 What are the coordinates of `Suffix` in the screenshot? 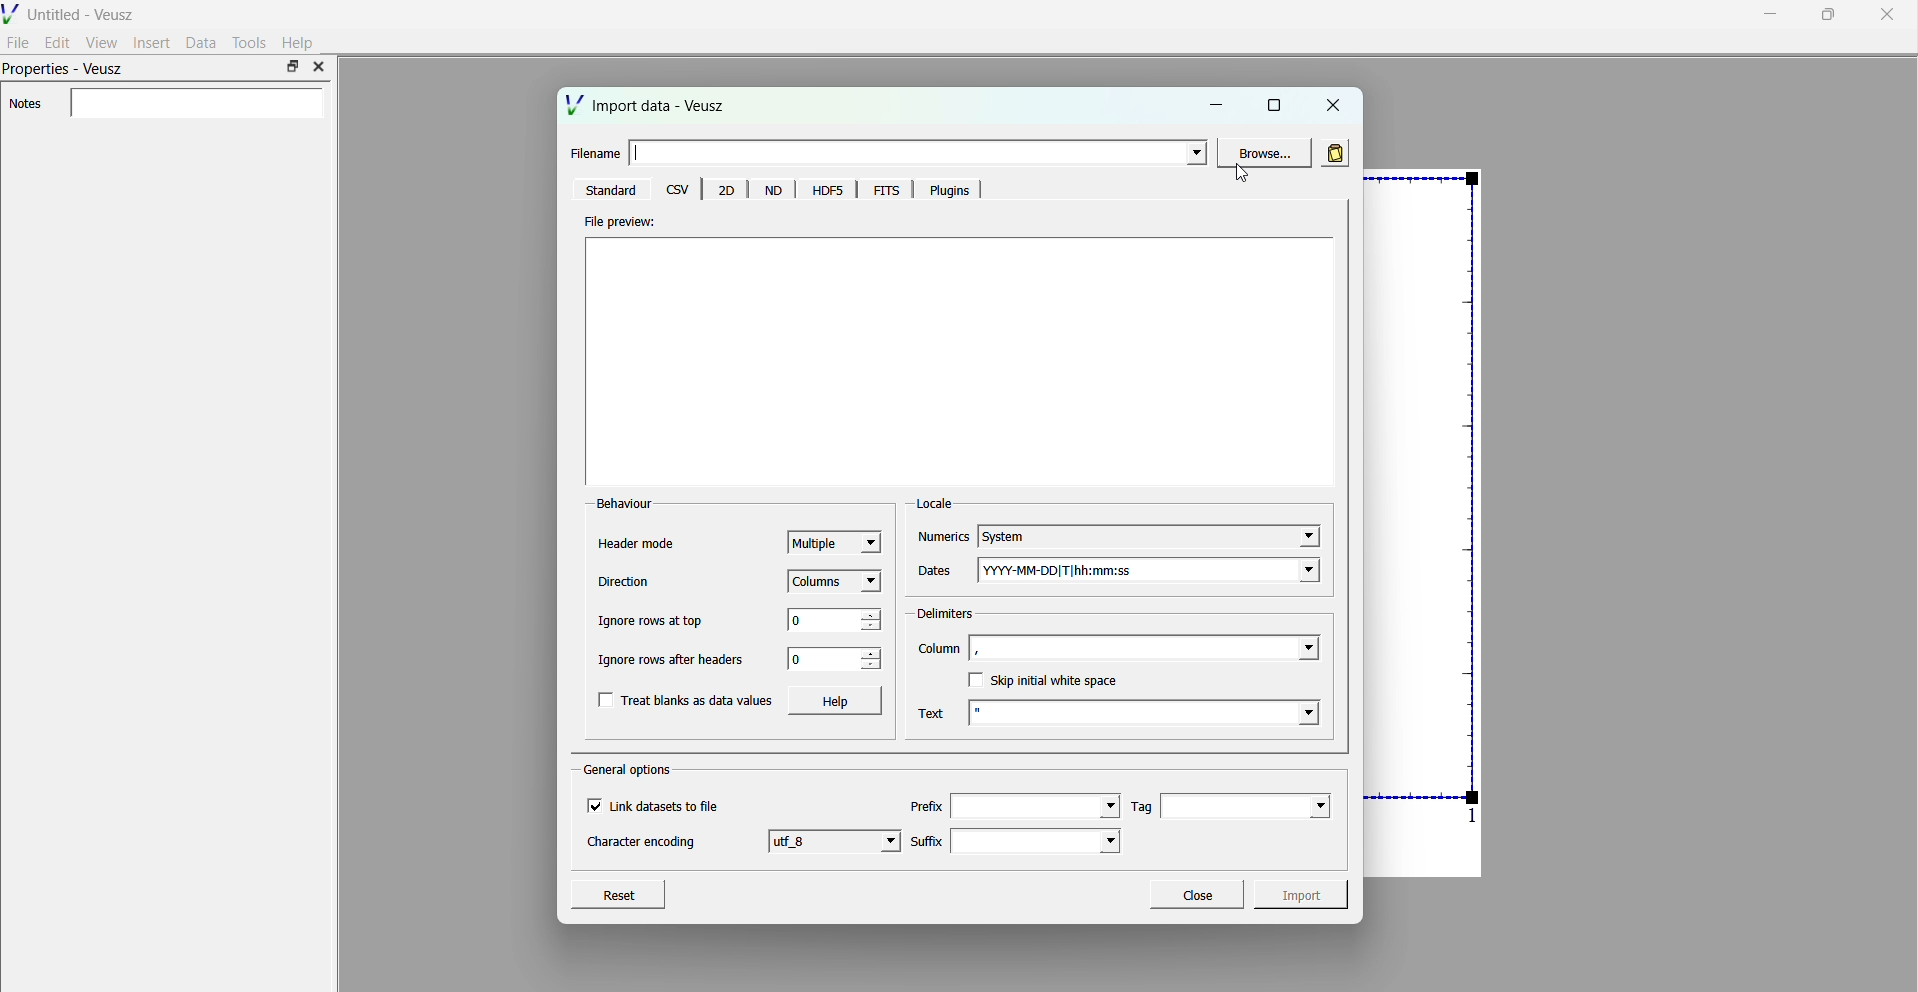 It's located at (927, 839).